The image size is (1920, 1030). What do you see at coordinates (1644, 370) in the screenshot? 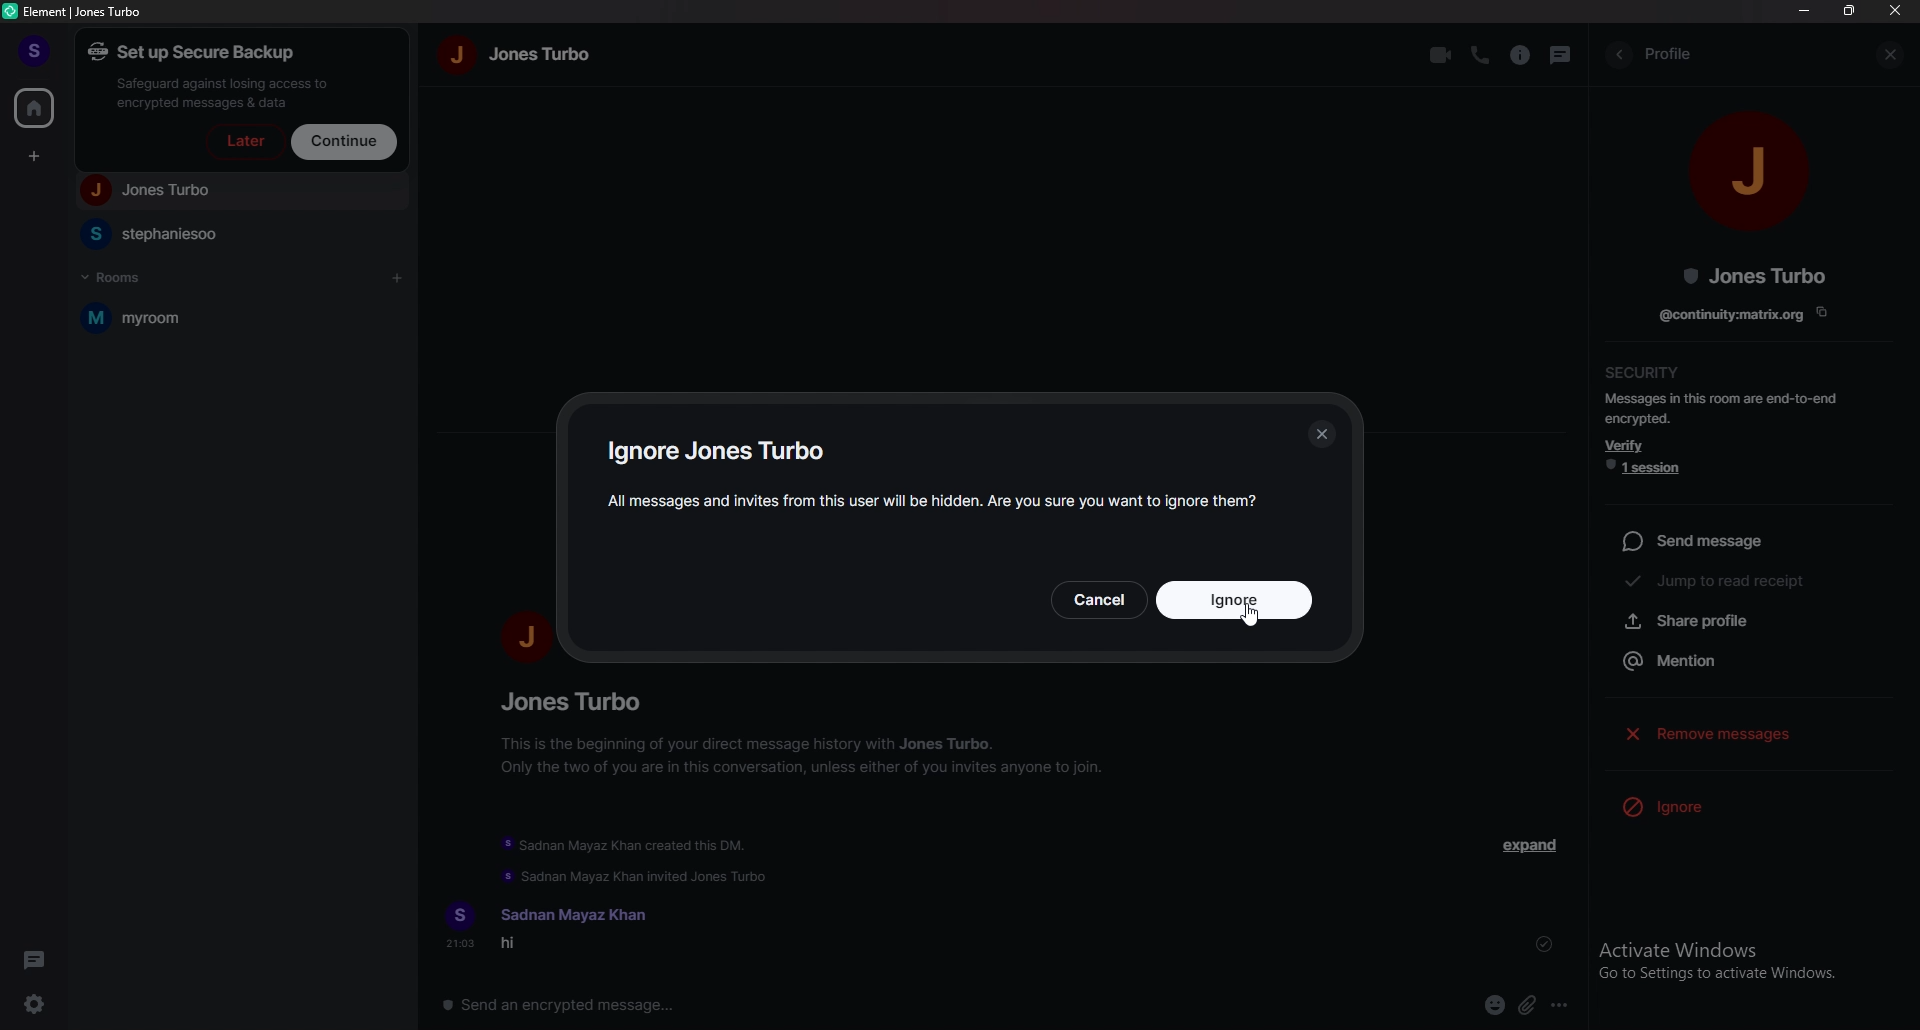
I see `security` at bounding box center [1644, 370].